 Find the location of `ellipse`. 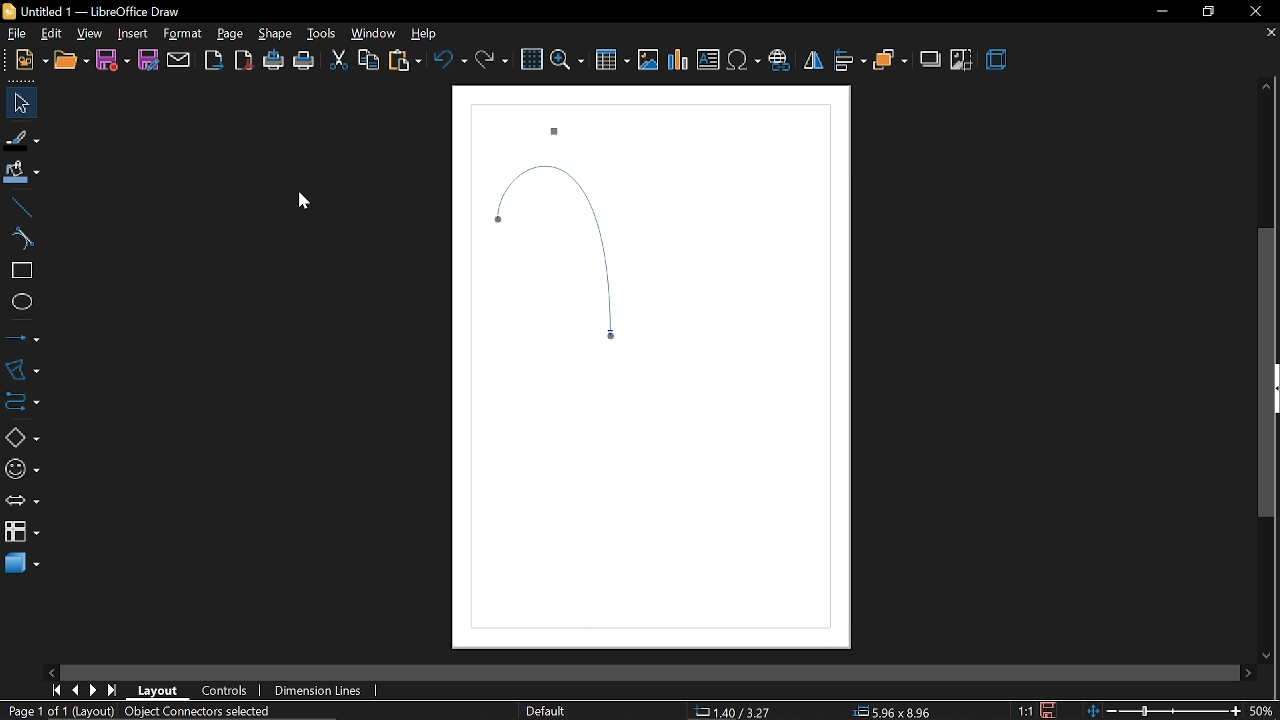

ellipse is located at coordinates (18, 300).